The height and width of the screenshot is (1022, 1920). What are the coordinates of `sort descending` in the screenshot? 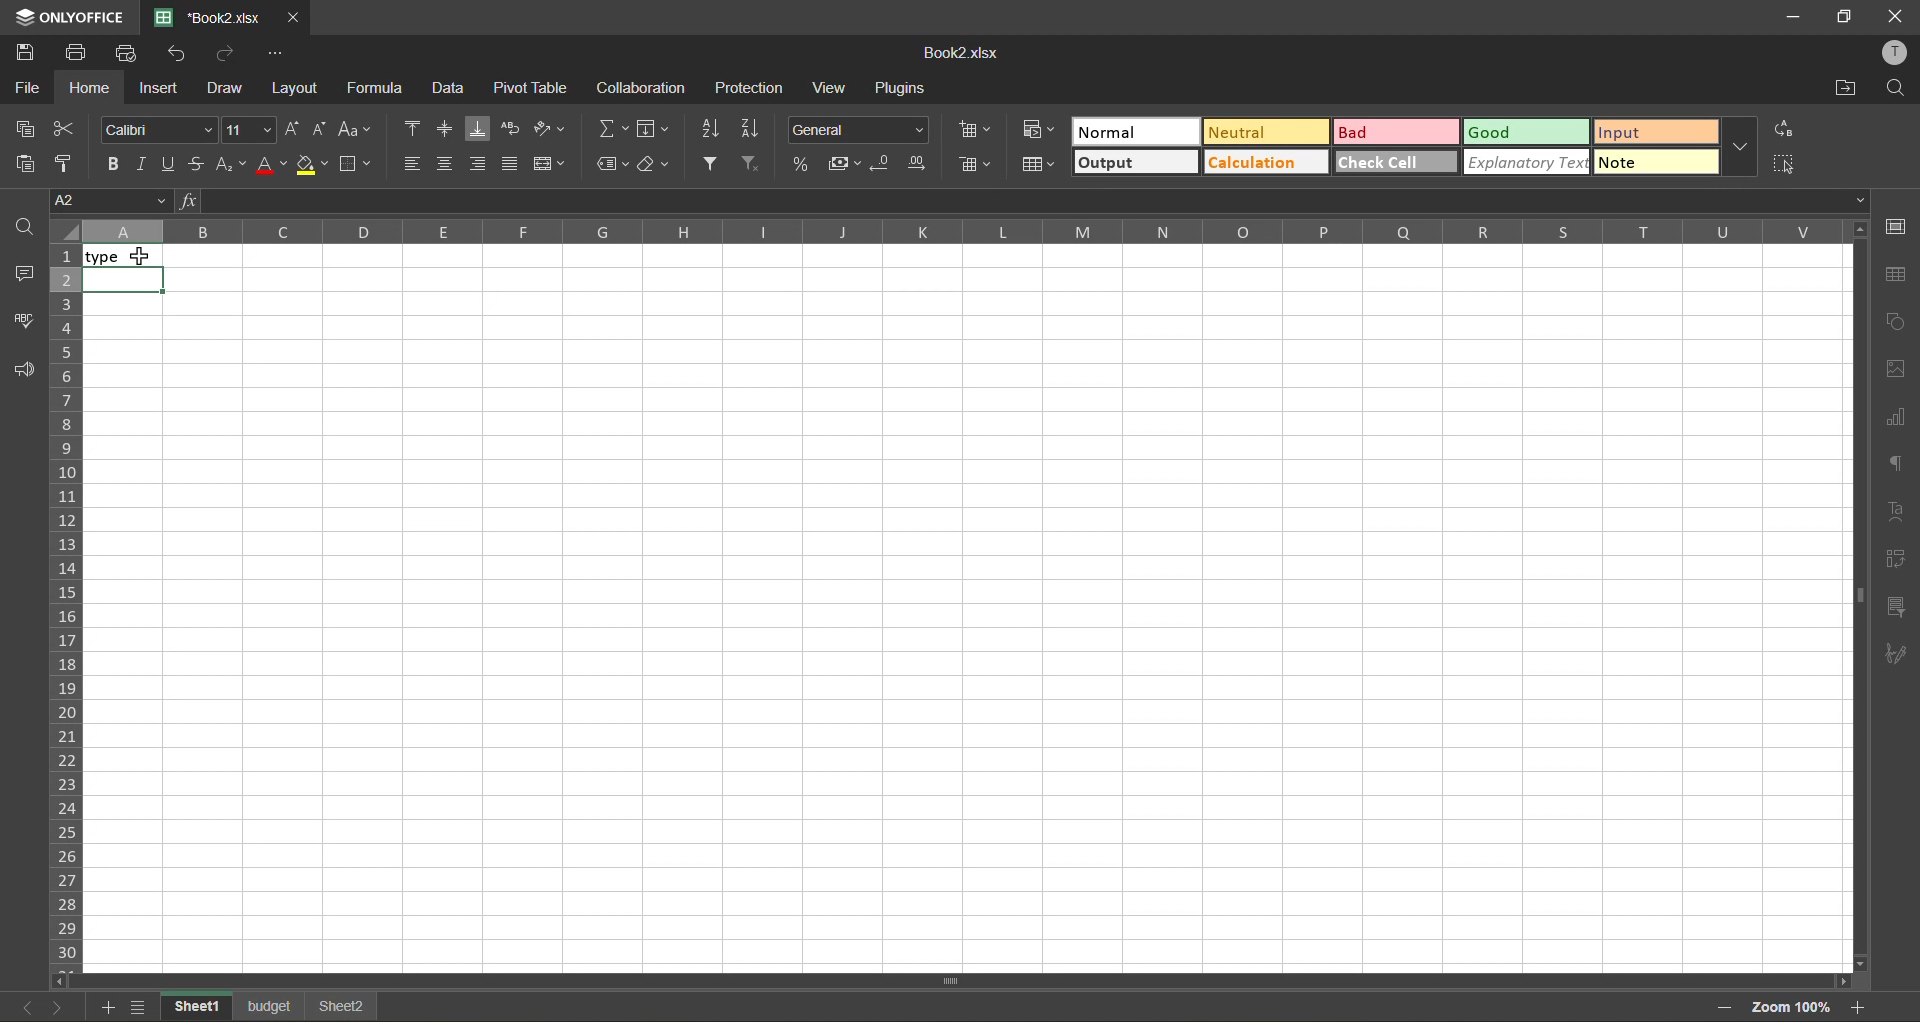 It's located at (750, 129).